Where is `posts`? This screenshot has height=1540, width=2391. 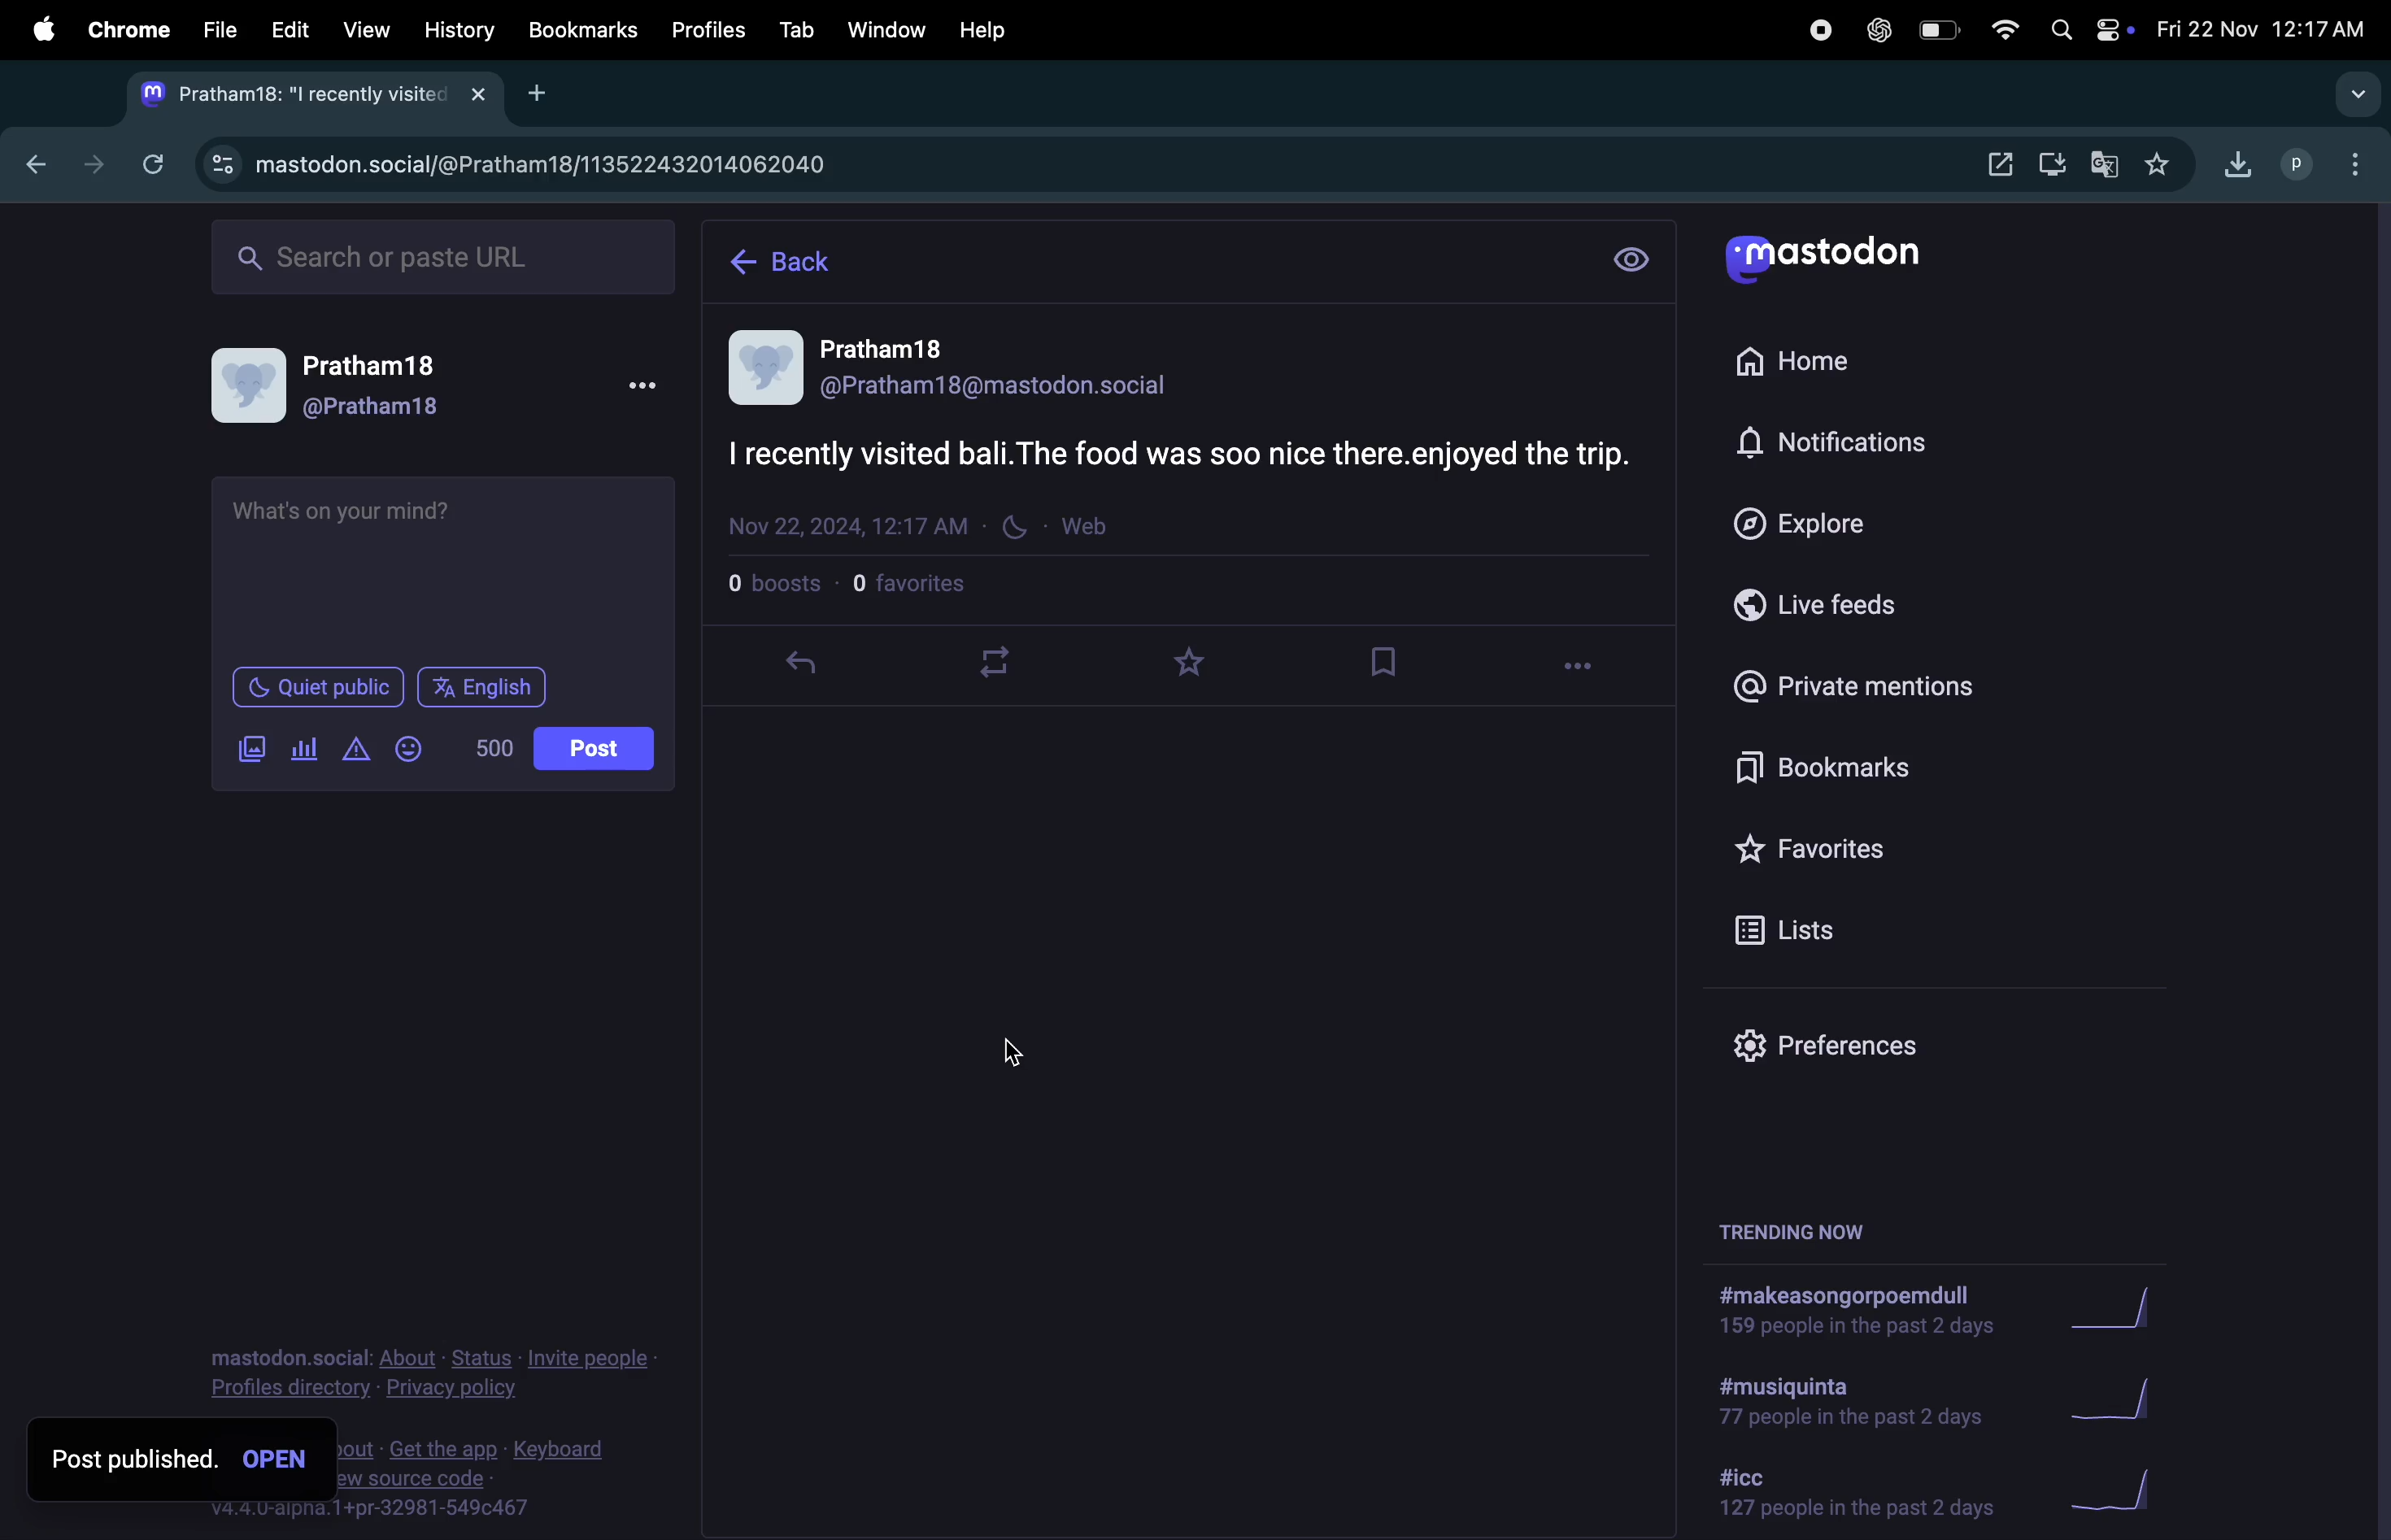 posts is located at coordinates (594, 750).